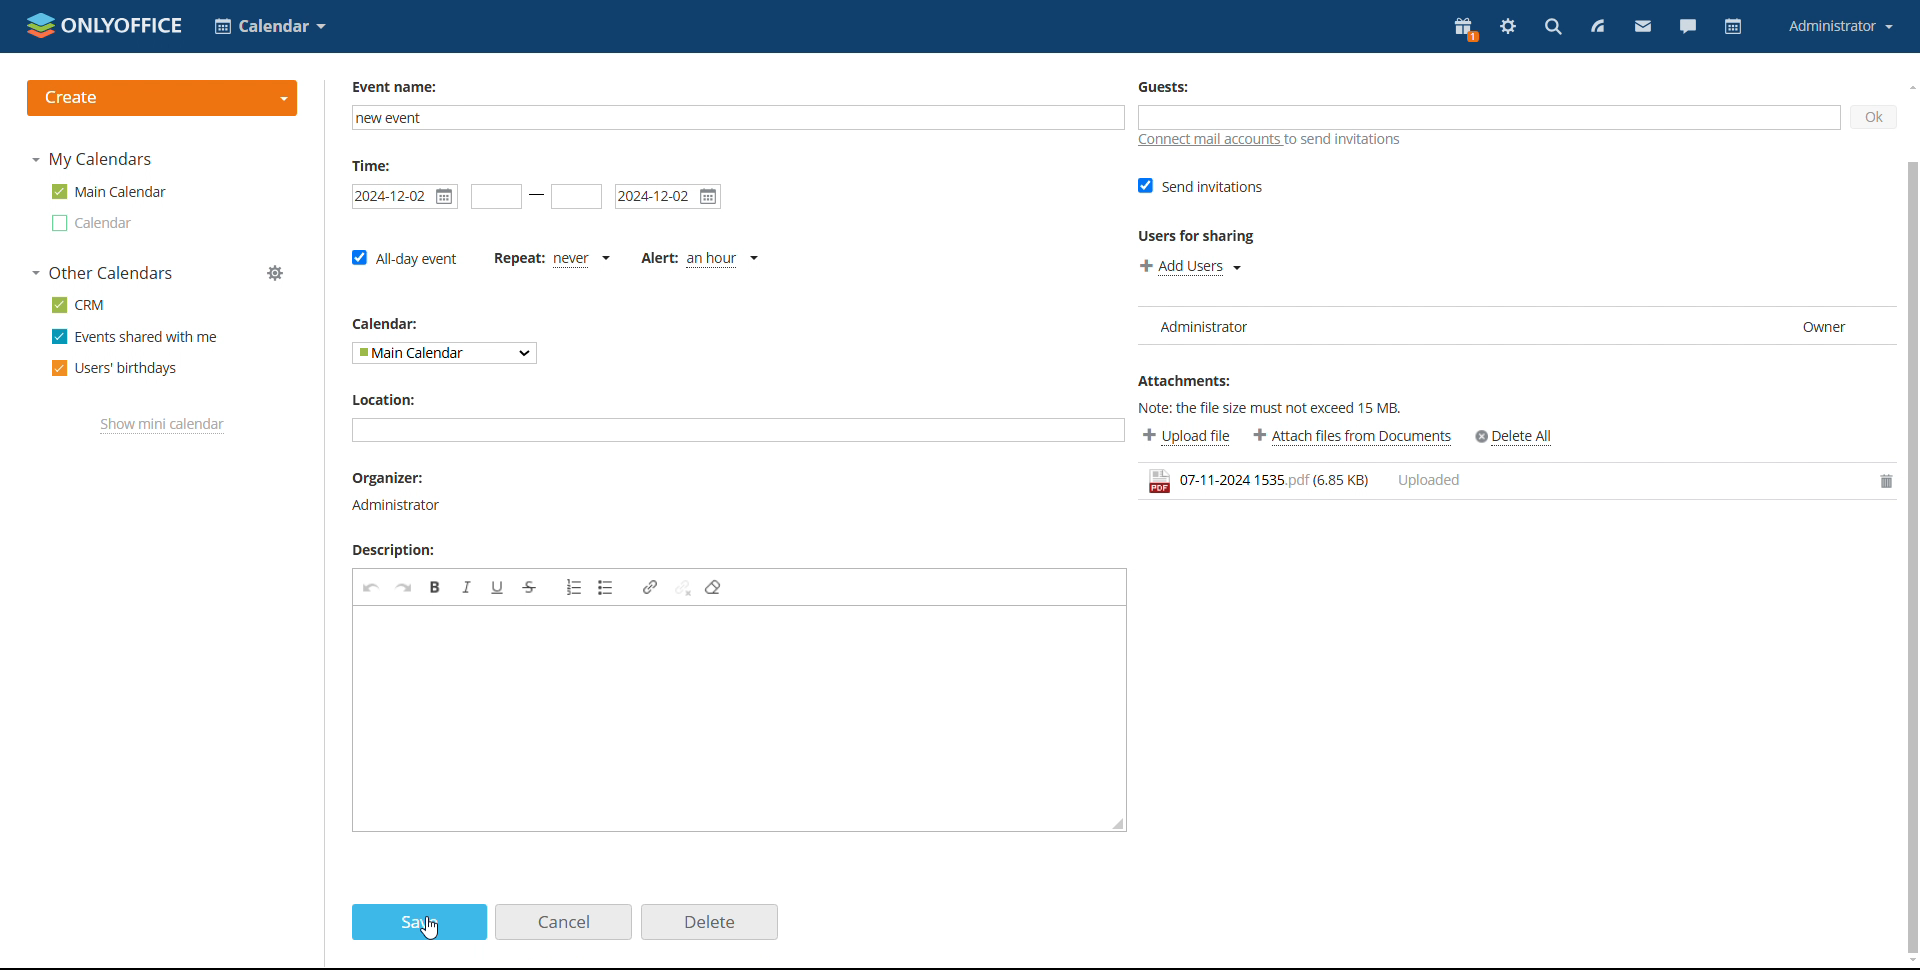  What do you see at coordinates (1881, 482) in the screenshot?
I see `delete` at bounding box center [1881, 482].